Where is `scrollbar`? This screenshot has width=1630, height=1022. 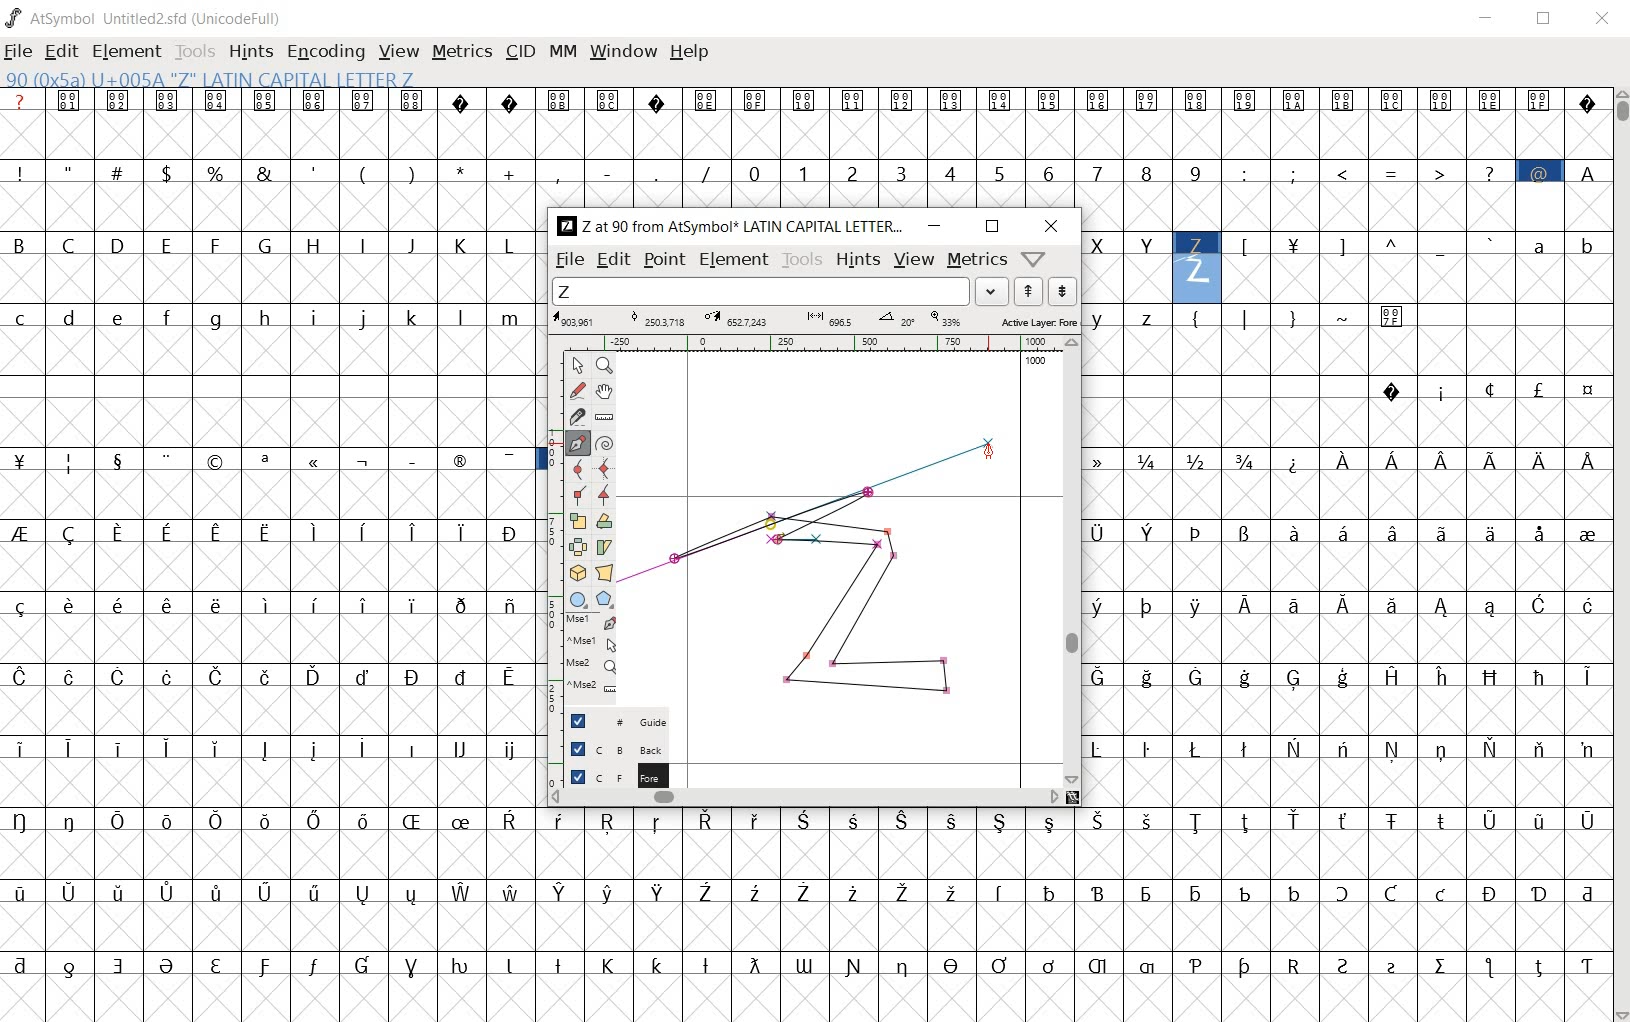
scrollbar is located at coordinates (1070, 561).